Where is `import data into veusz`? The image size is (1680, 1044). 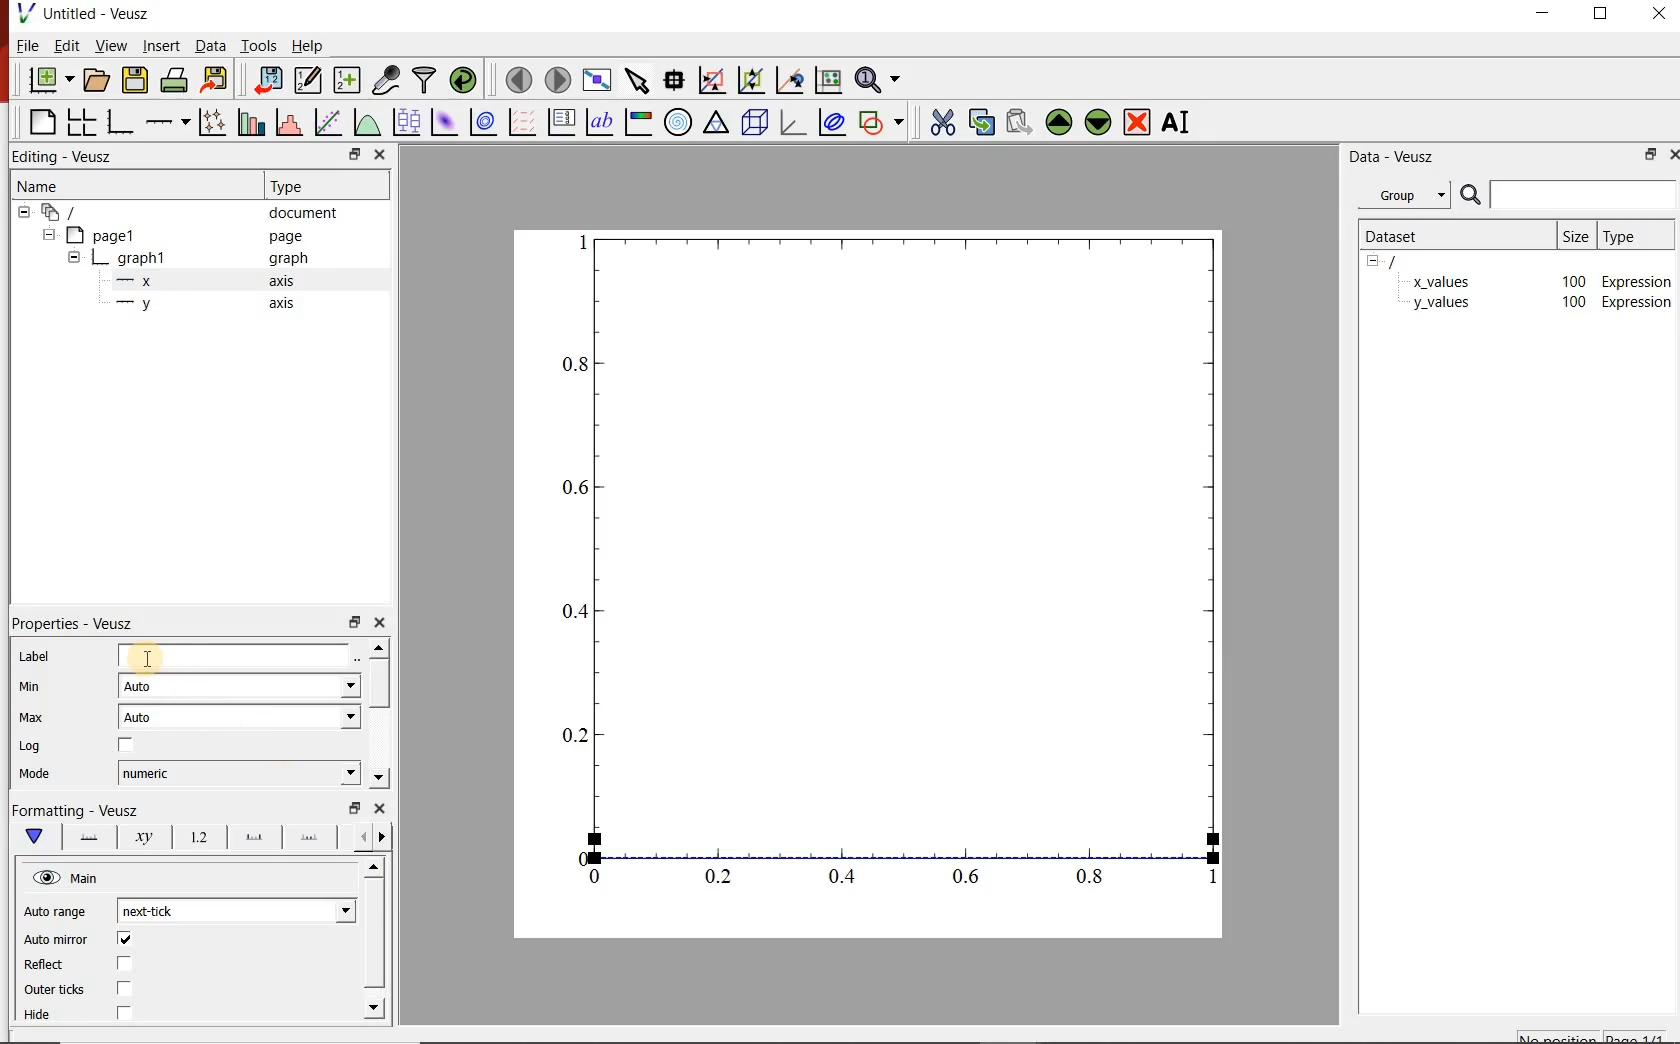 import data into veusz is located at coordinates (268, 80).